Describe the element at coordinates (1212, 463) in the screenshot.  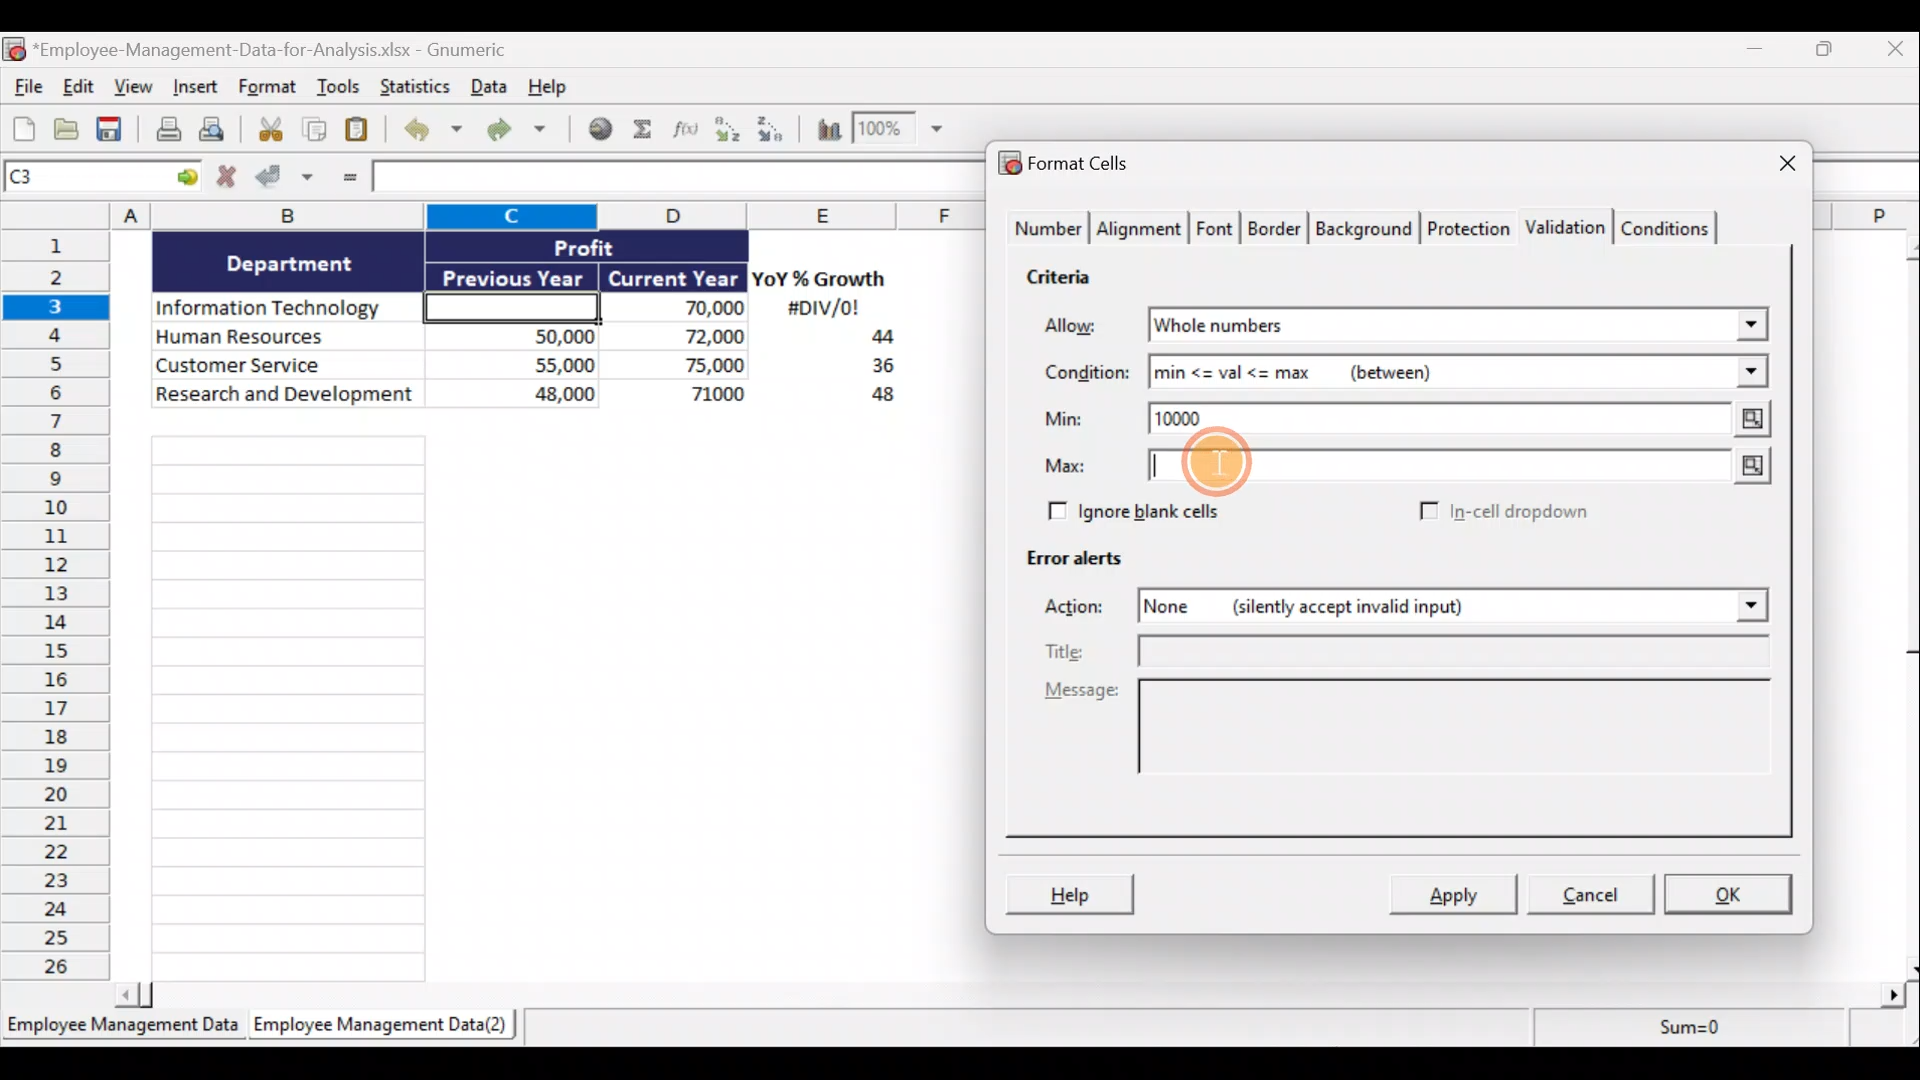
I see `Cursor` at that location.